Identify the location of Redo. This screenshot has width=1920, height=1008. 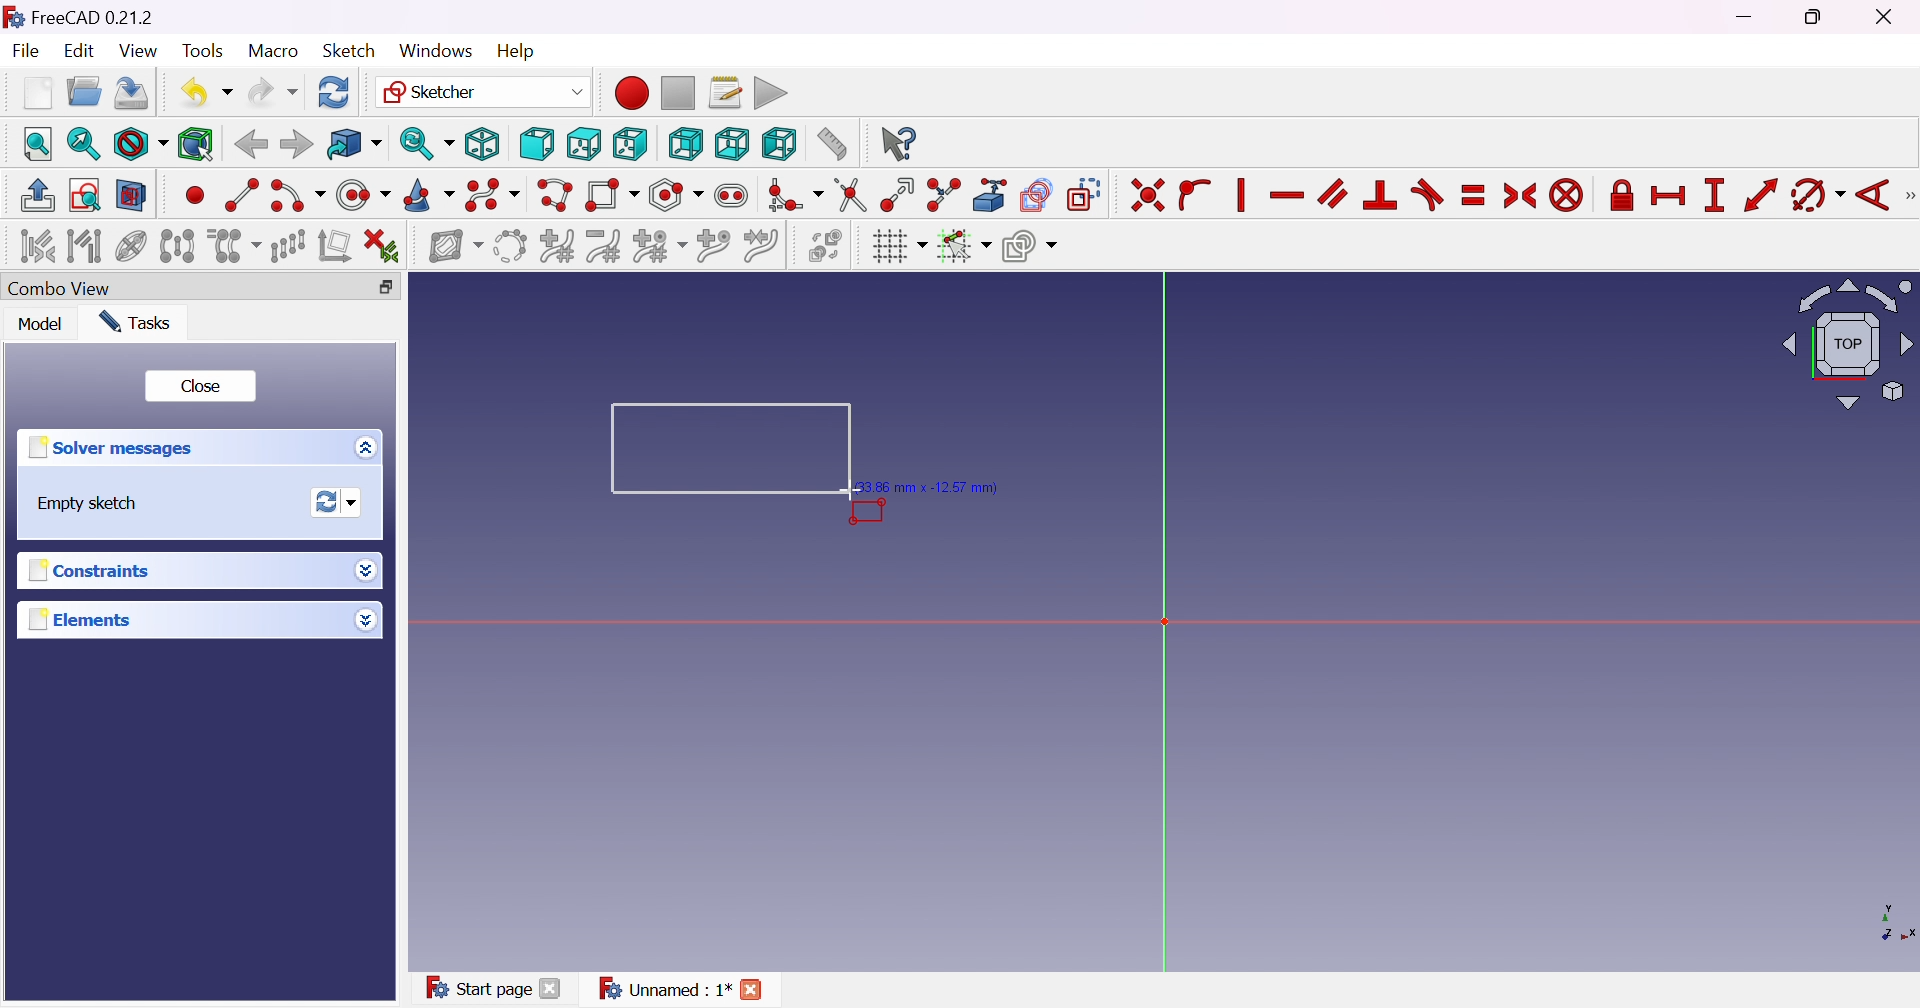
(274, 90).